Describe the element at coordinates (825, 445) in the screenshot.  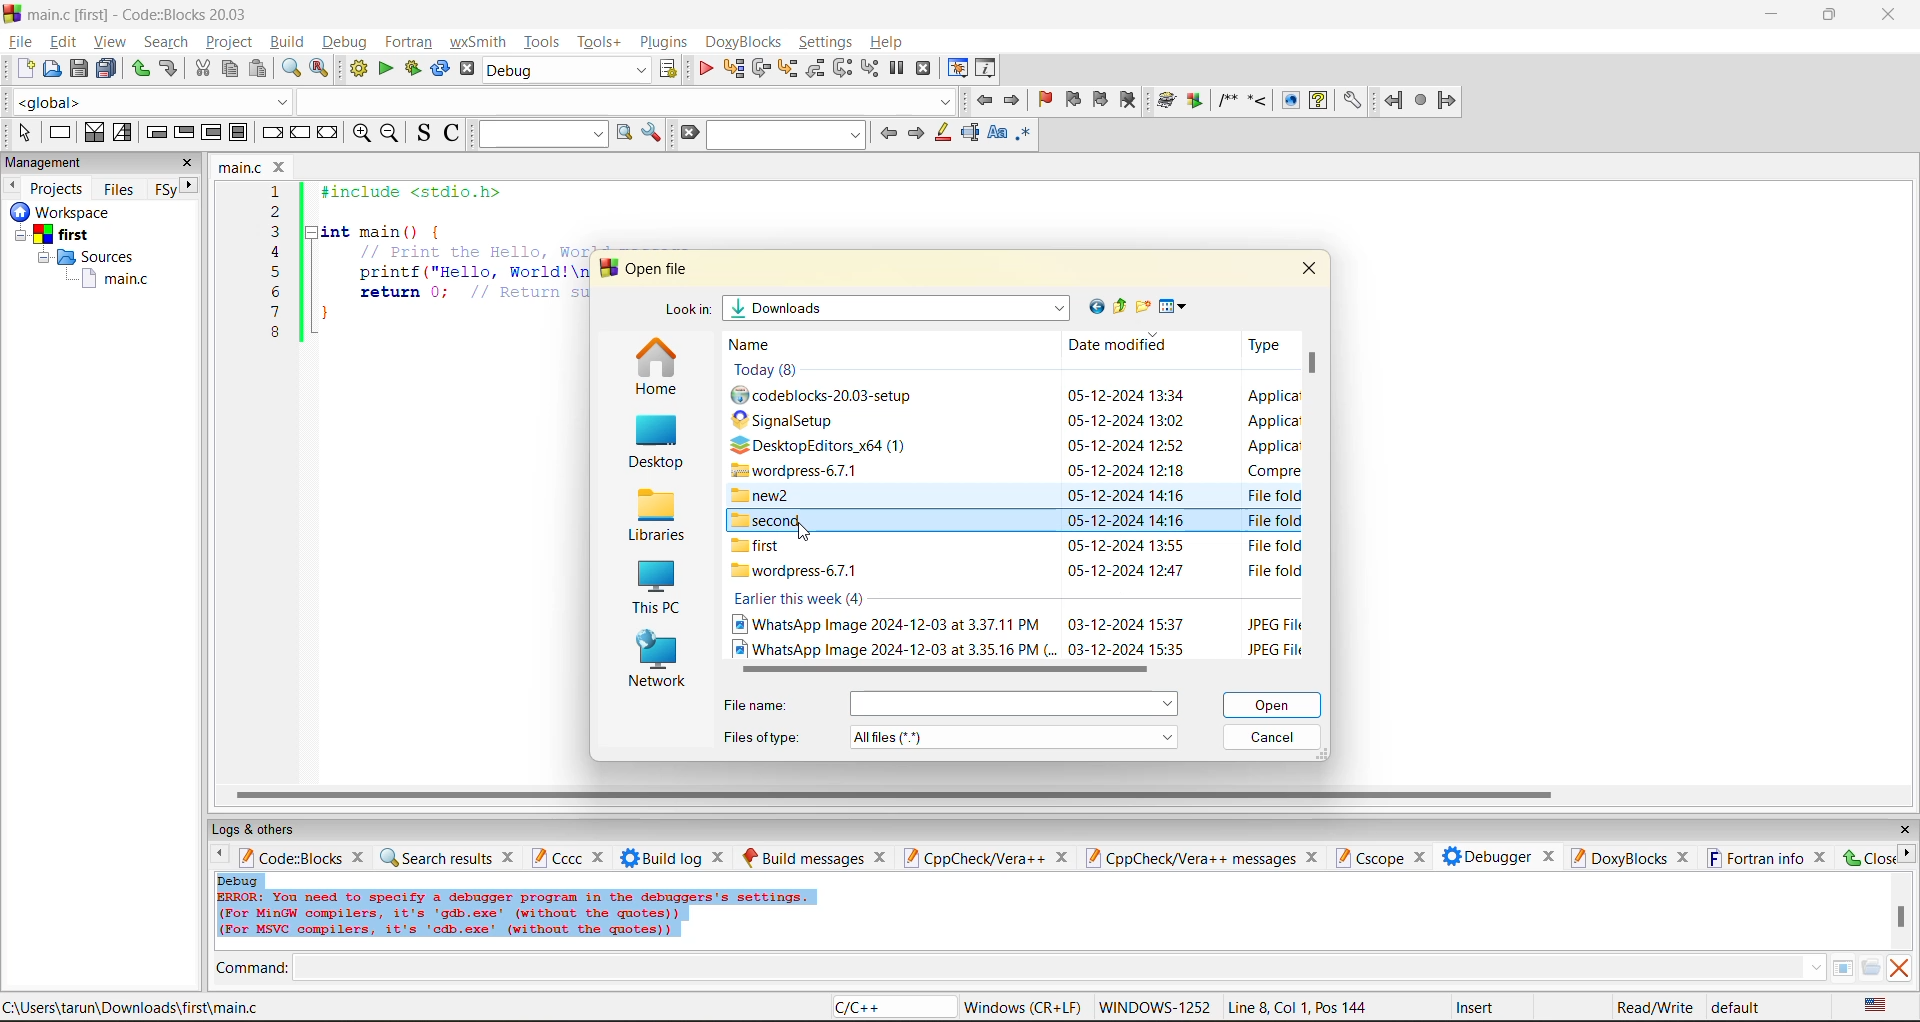
I see `Desktop editors x64` at that location.